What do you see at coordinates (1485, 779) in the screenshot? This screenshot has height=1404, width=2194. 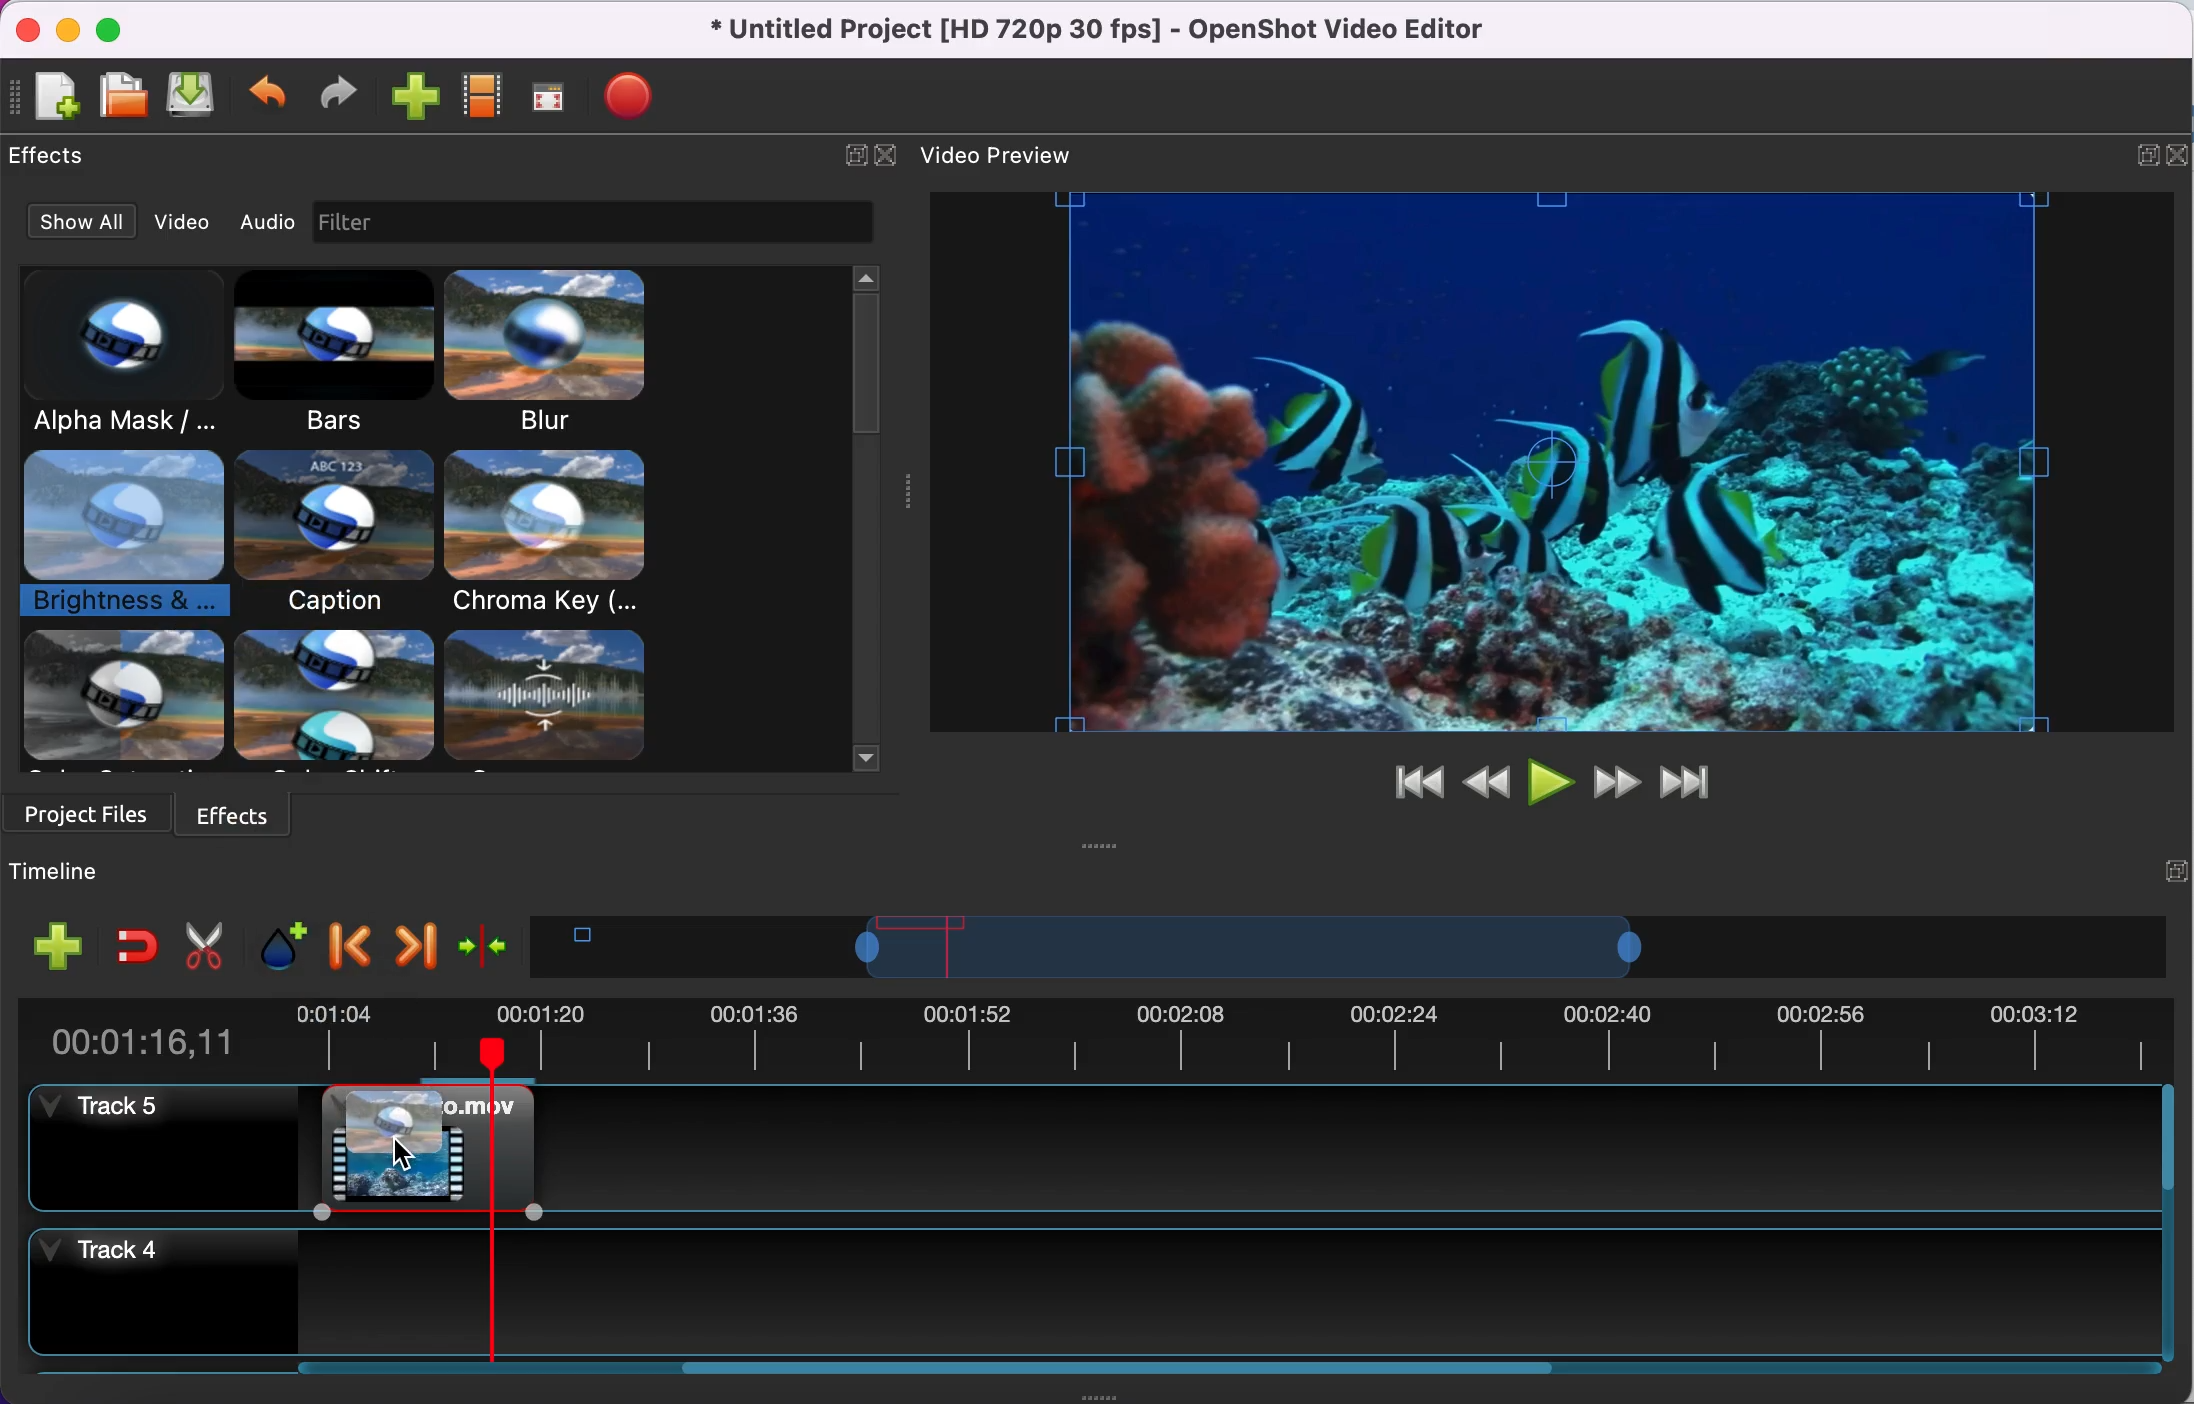 I see `review` at bounding box center [1485, 779].